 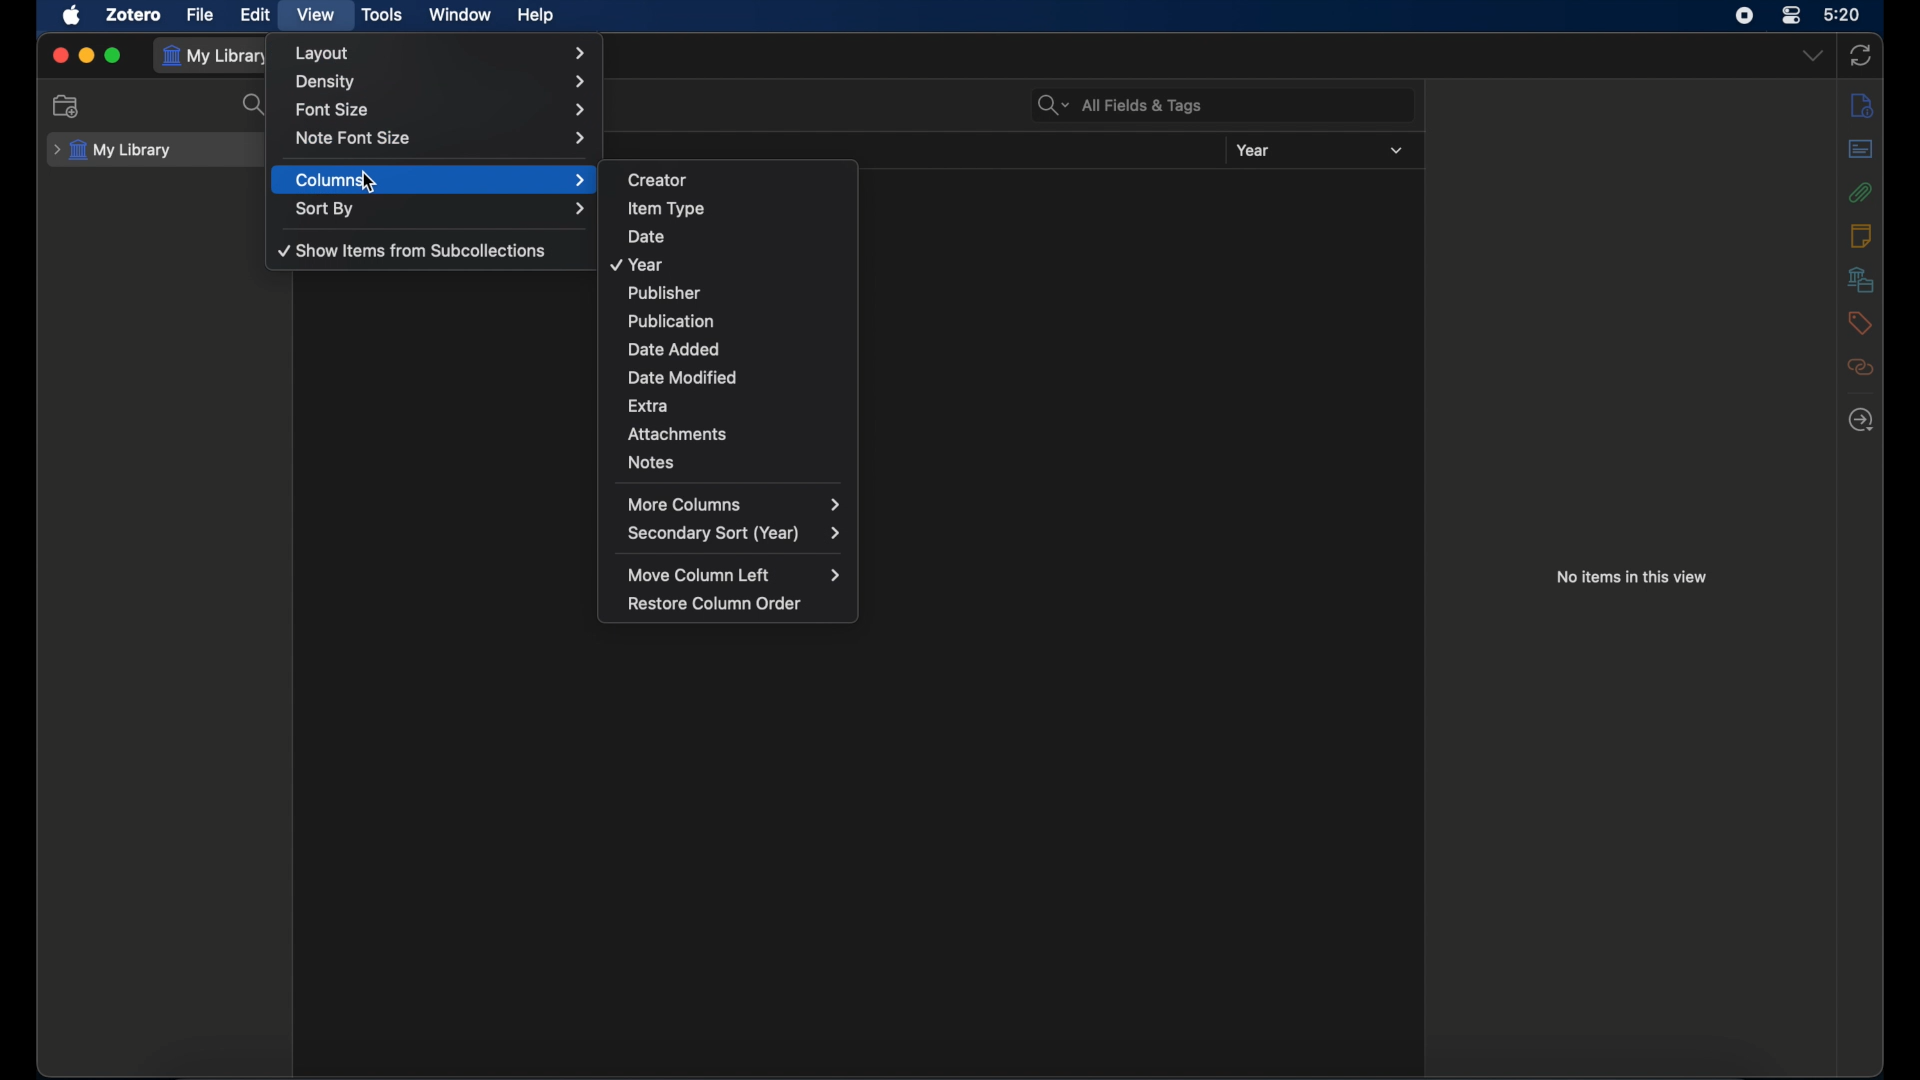 What do you see at coordinates (1861, 420) in the screenshot?
I see `locate` at bounding box center [1861, 420].